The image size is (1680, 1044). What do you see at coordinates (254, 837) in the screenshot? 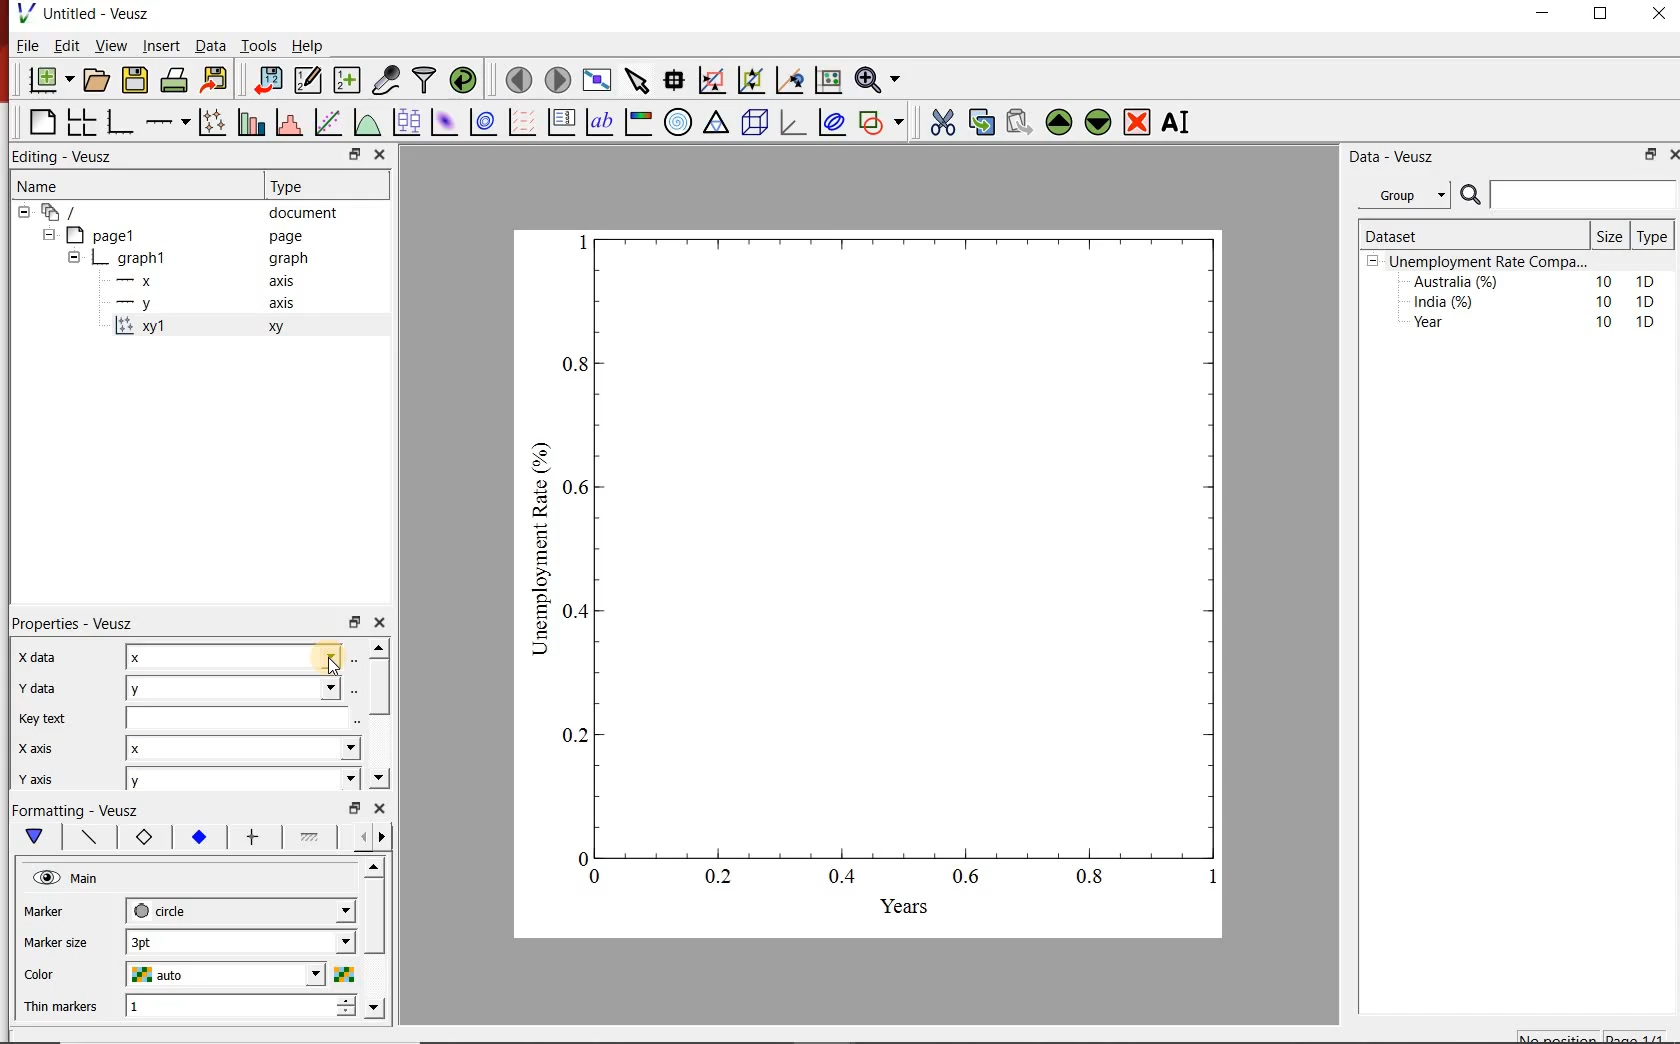
I see `error bar line` at bounding box center [254, 837].